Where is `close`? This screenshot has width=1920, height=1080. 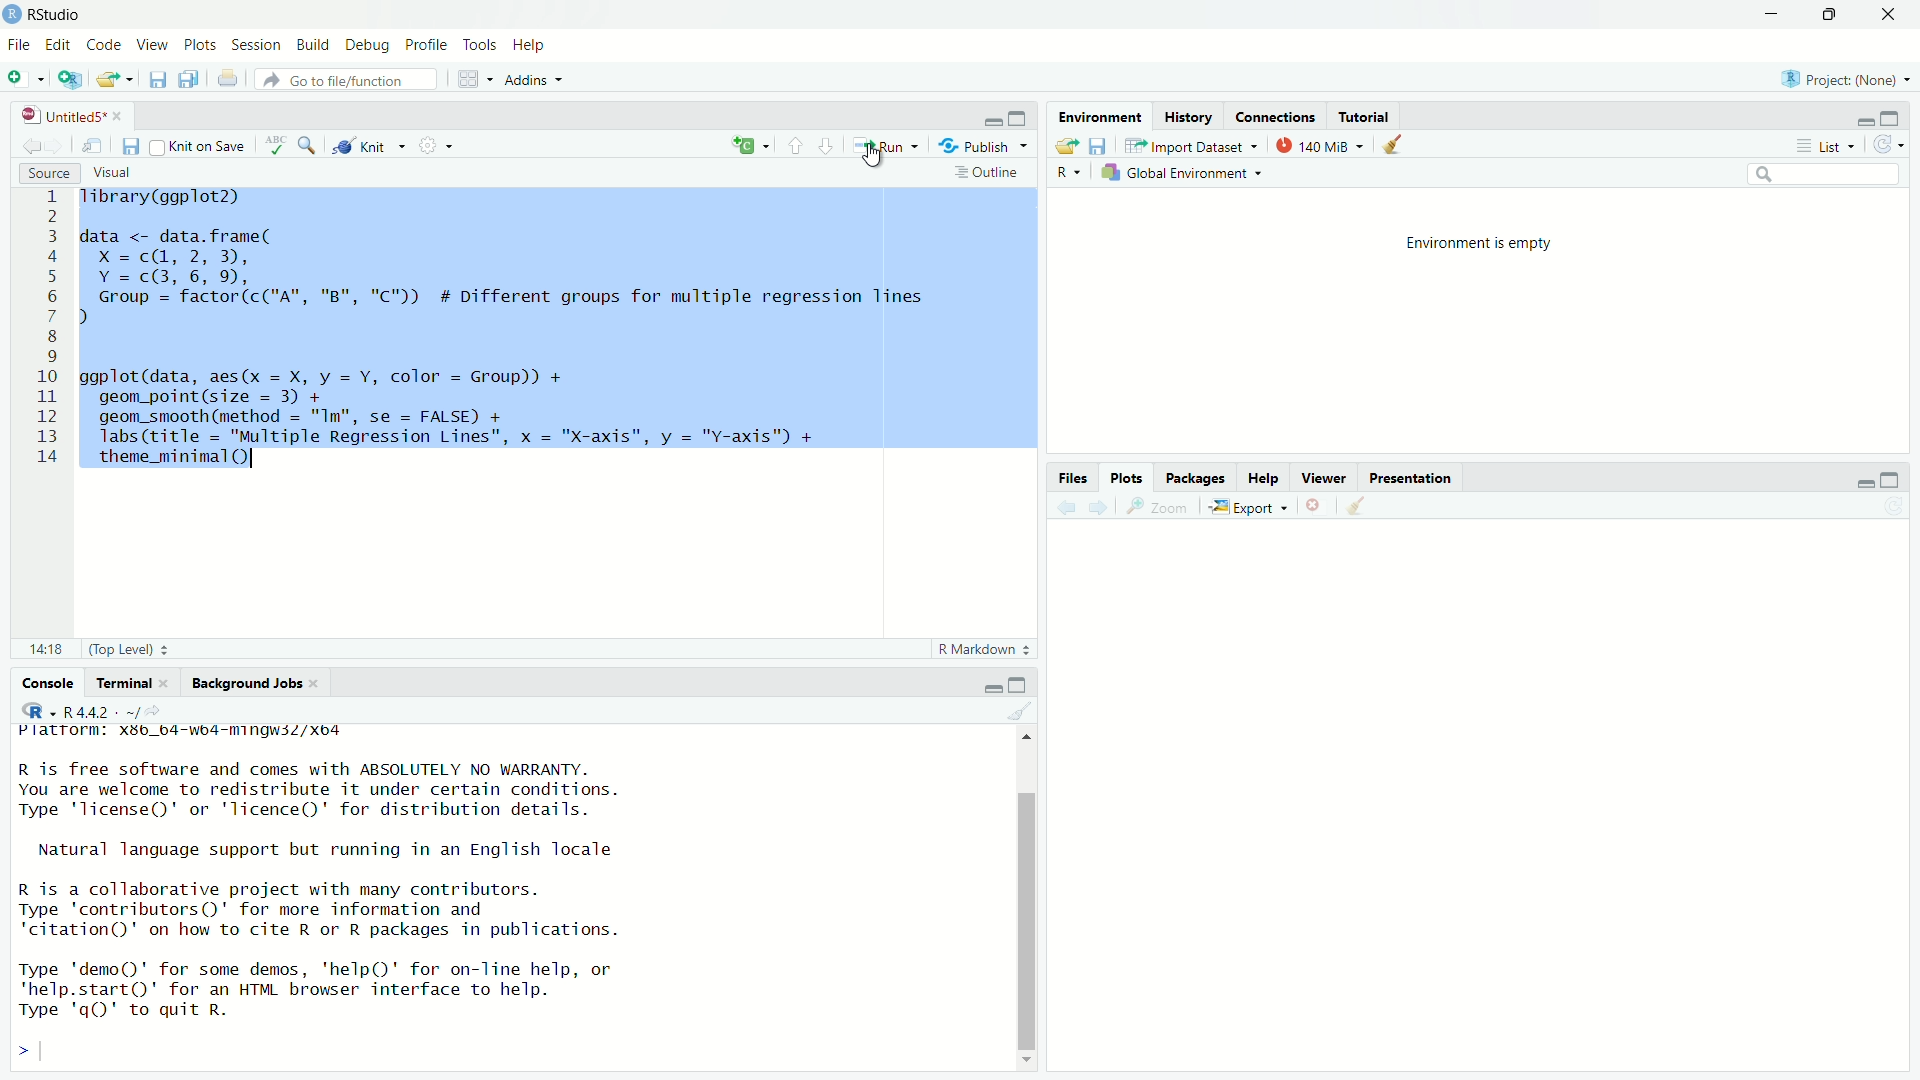
close is located at coordinates (1896, 15).